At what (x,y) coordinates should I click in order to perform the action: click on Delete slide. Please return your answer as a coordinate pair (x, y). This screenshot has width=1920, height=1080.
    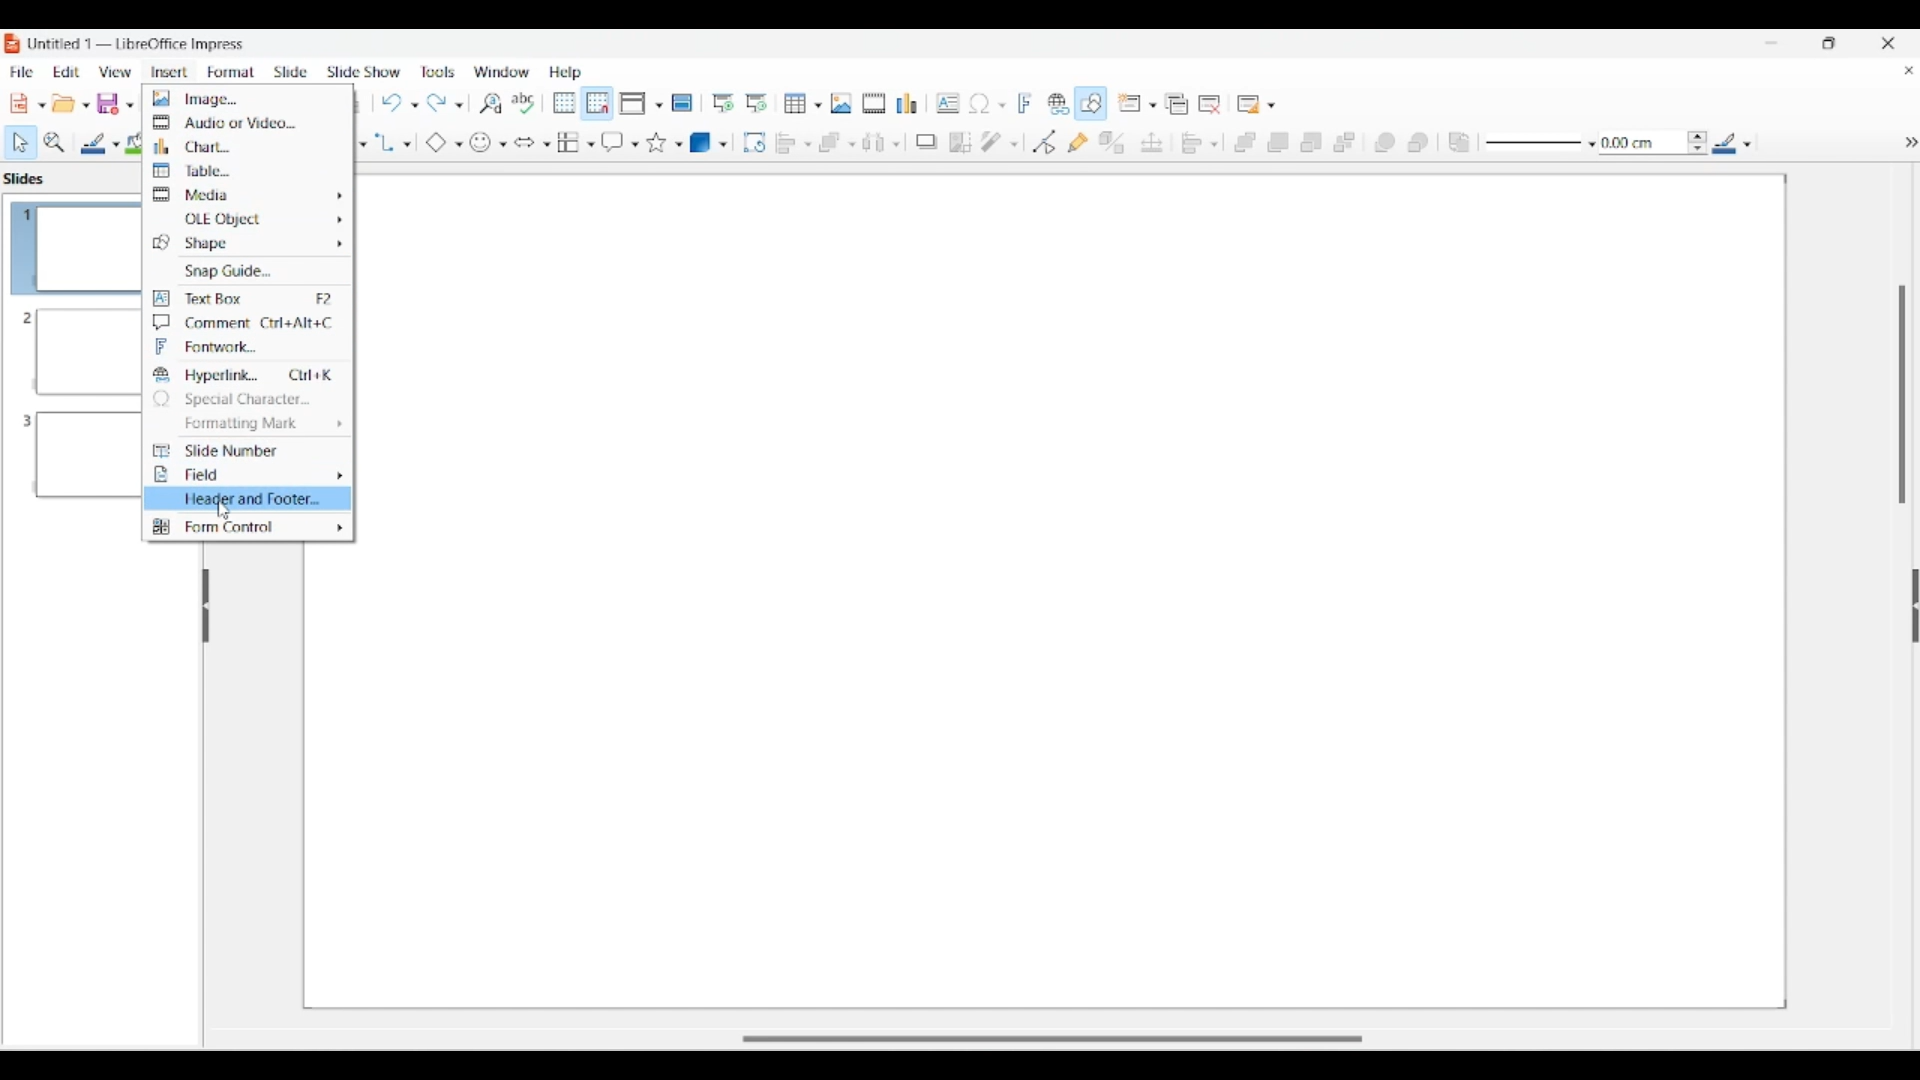
    Looking at the image, I should click on (1210, 105).